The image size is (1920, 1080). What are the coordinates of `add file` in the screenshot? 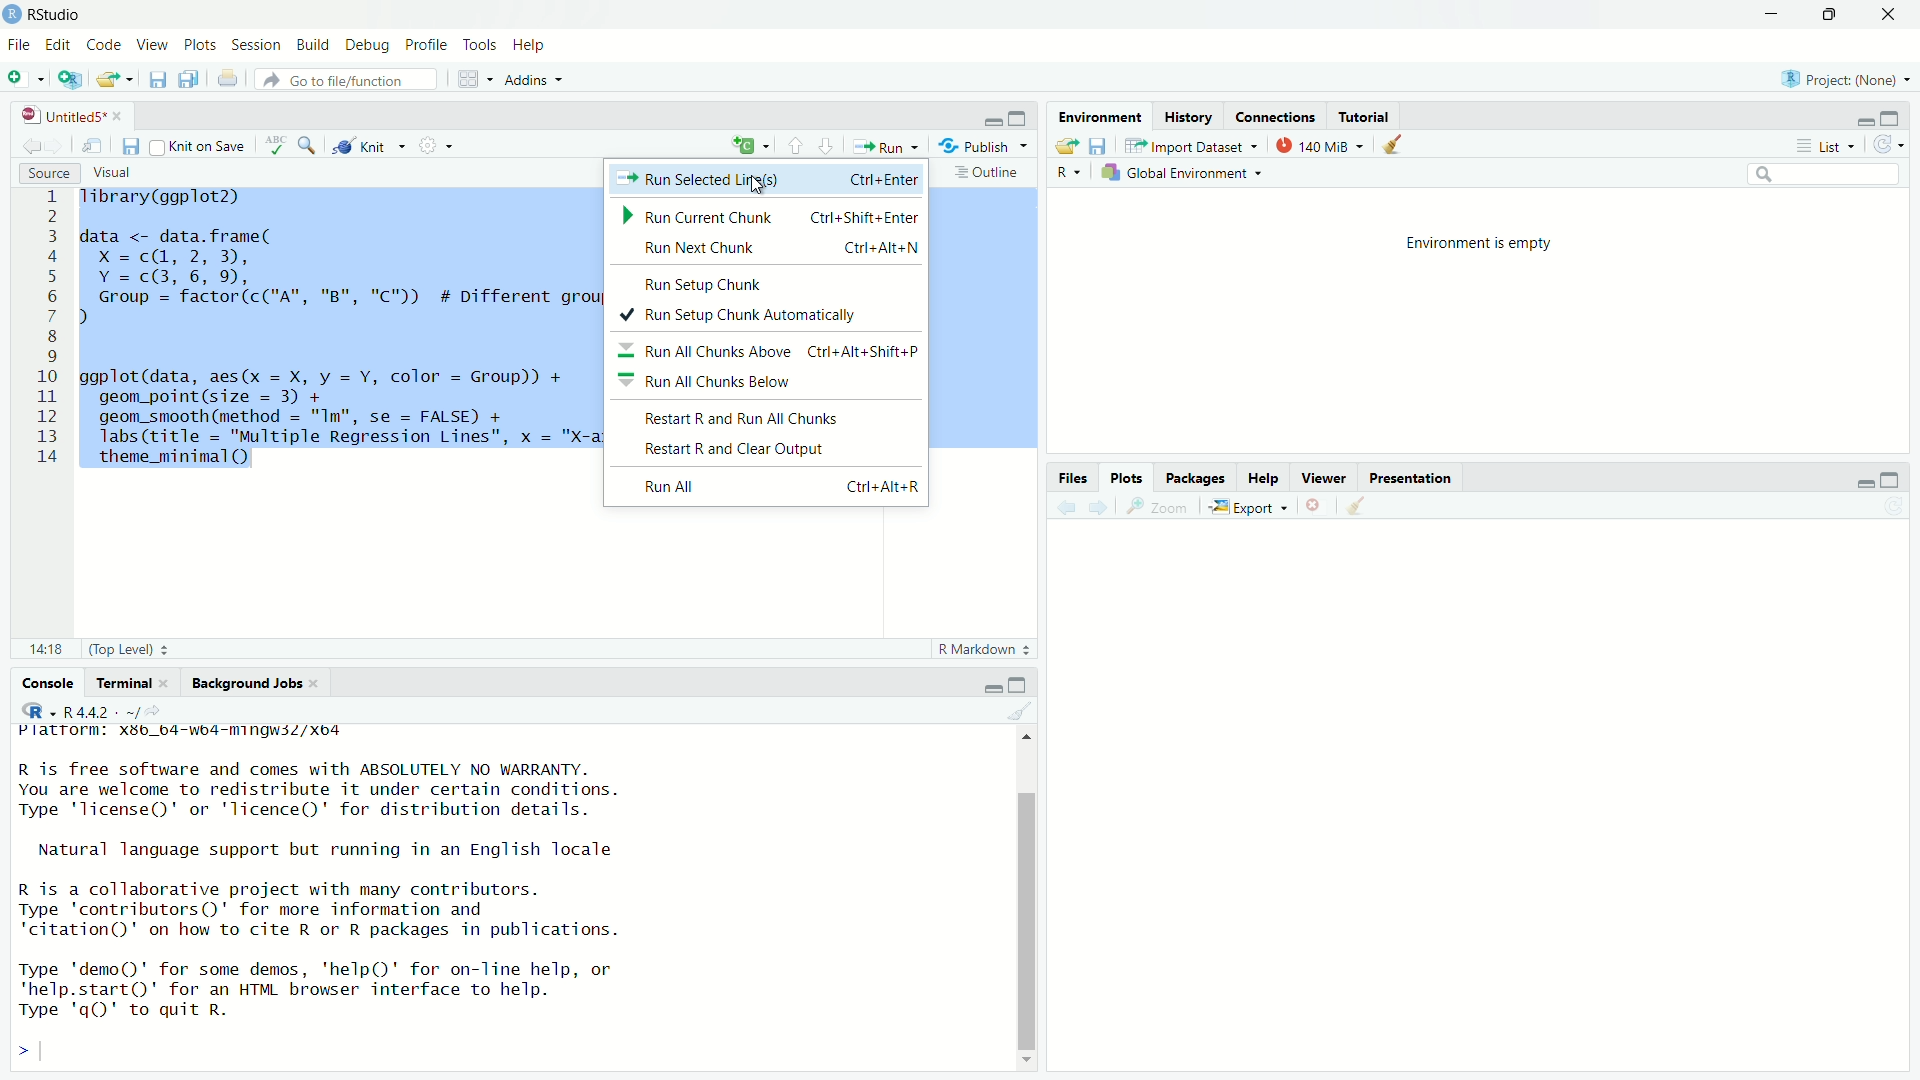 It's located at (28, 78).